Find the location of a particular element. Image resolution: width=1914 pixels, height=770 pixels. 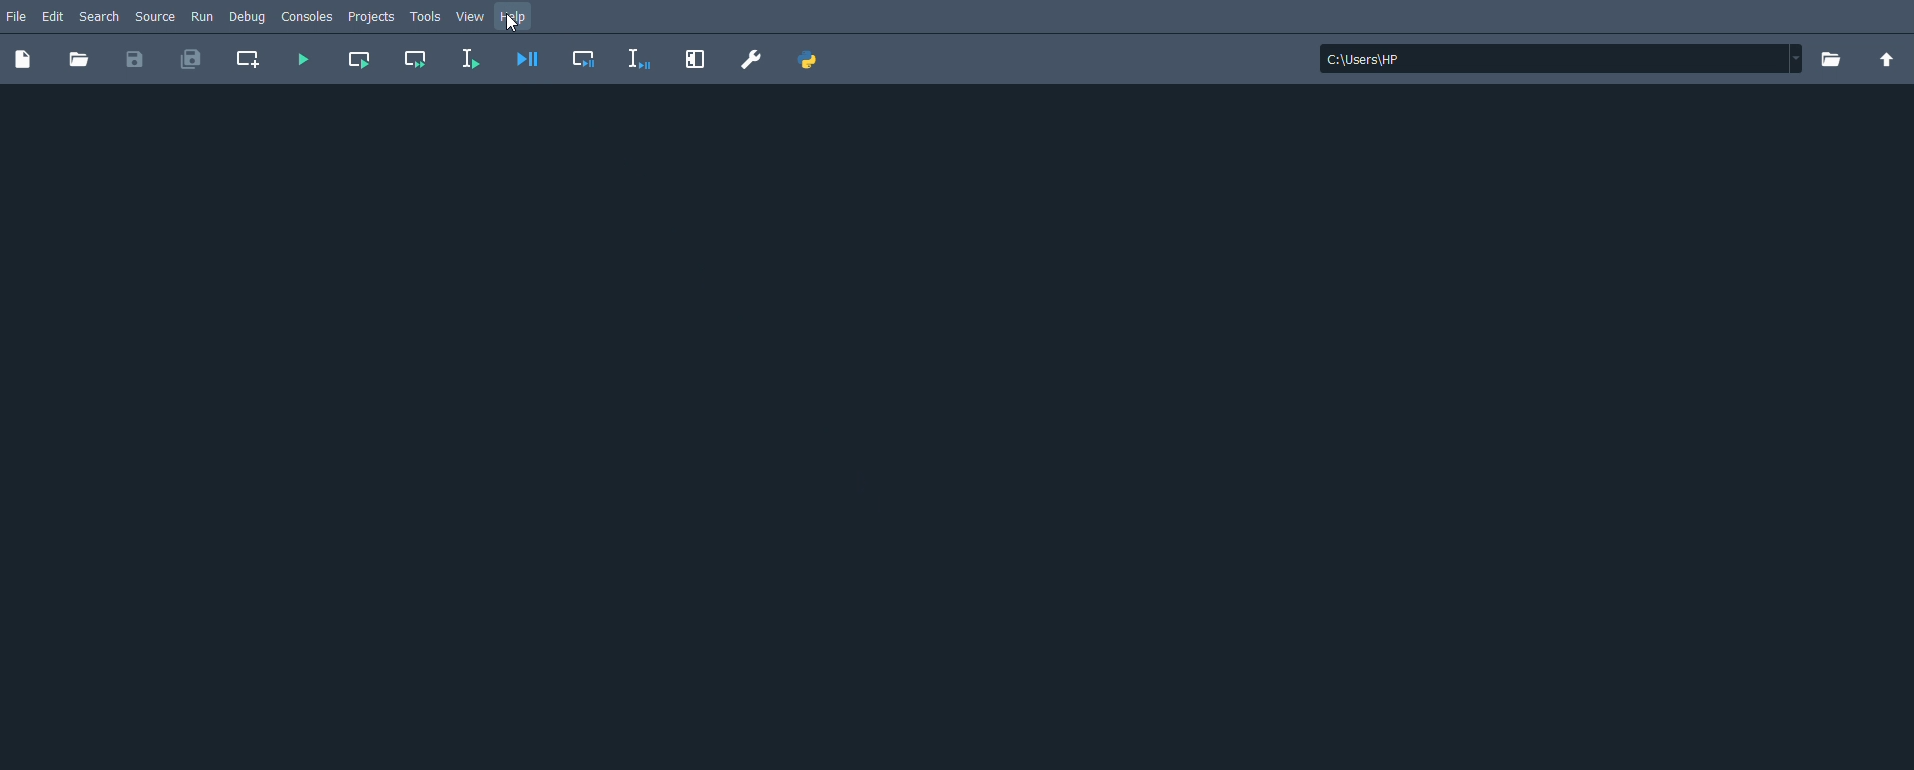

Cursor is located at coordinates (514, 25).